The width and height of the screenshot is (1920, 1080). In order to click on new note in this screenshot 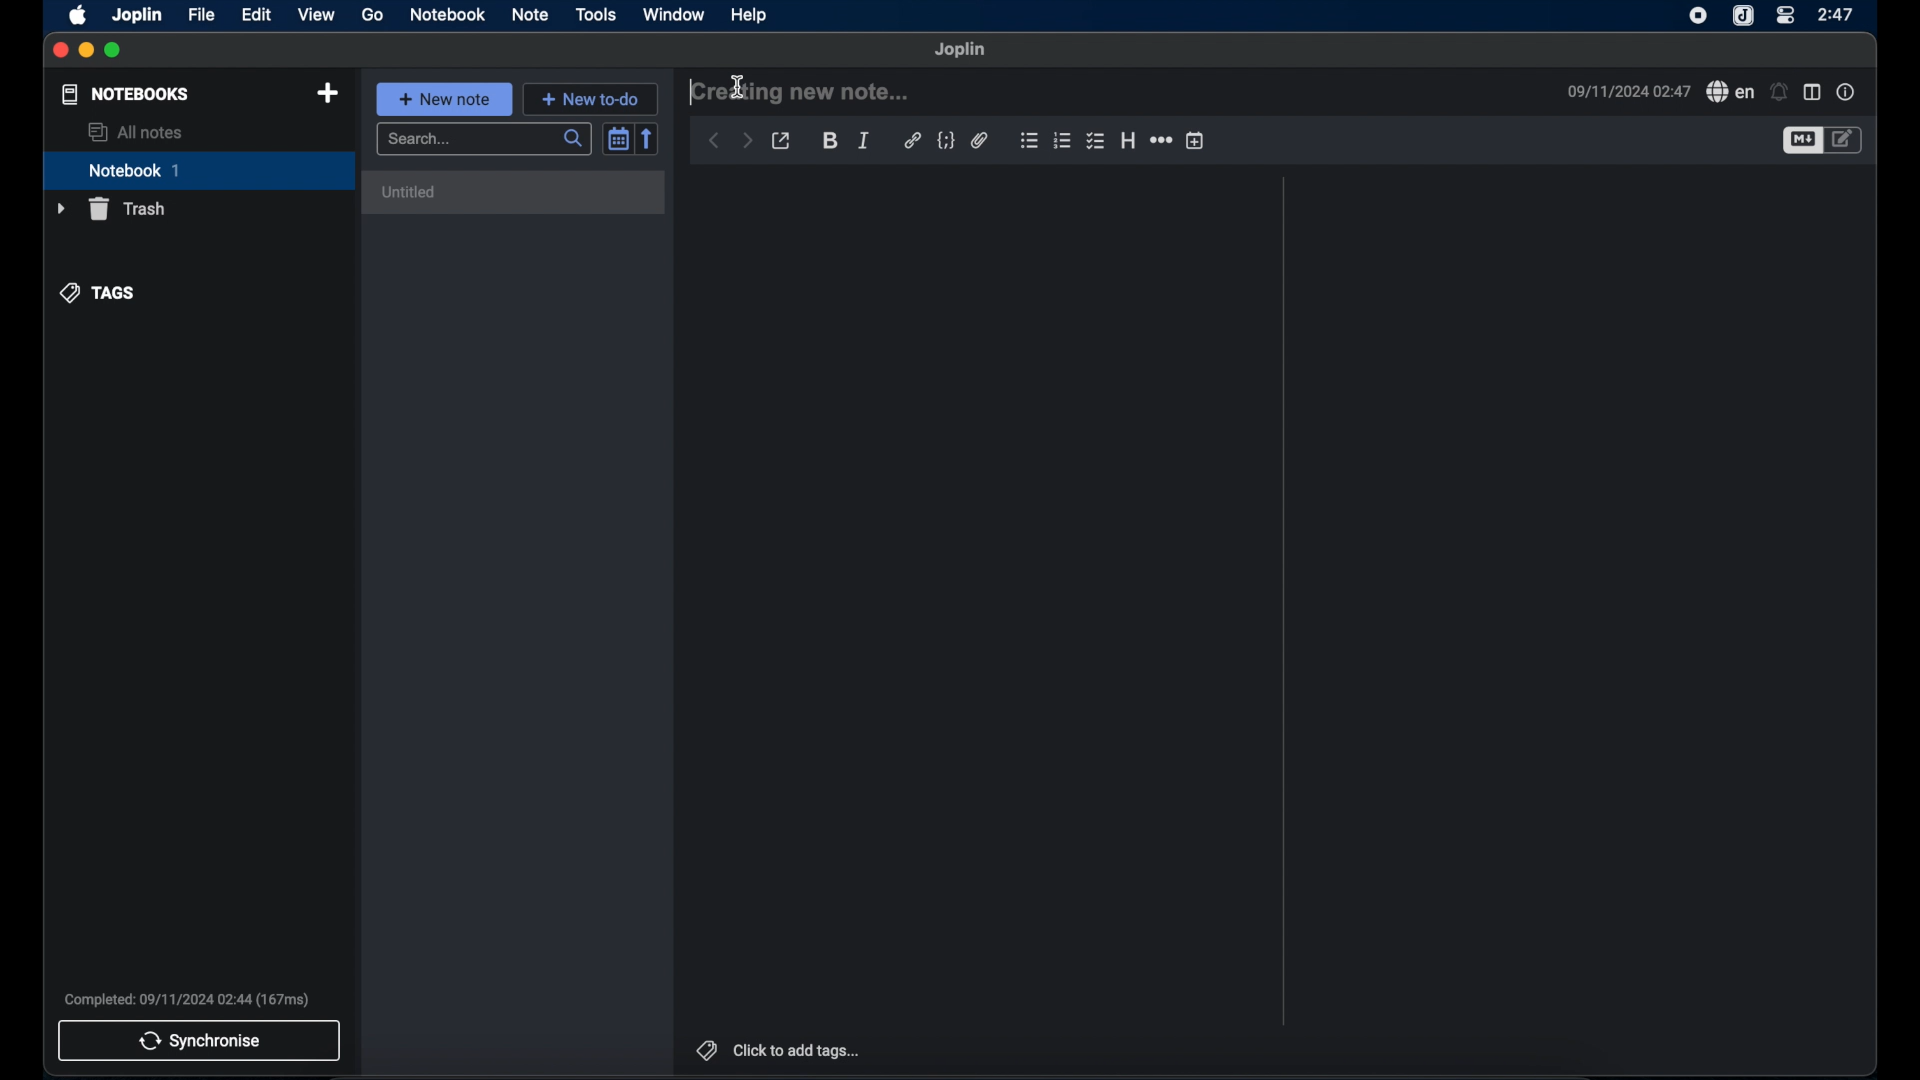, I will do `click(445, 99)`.